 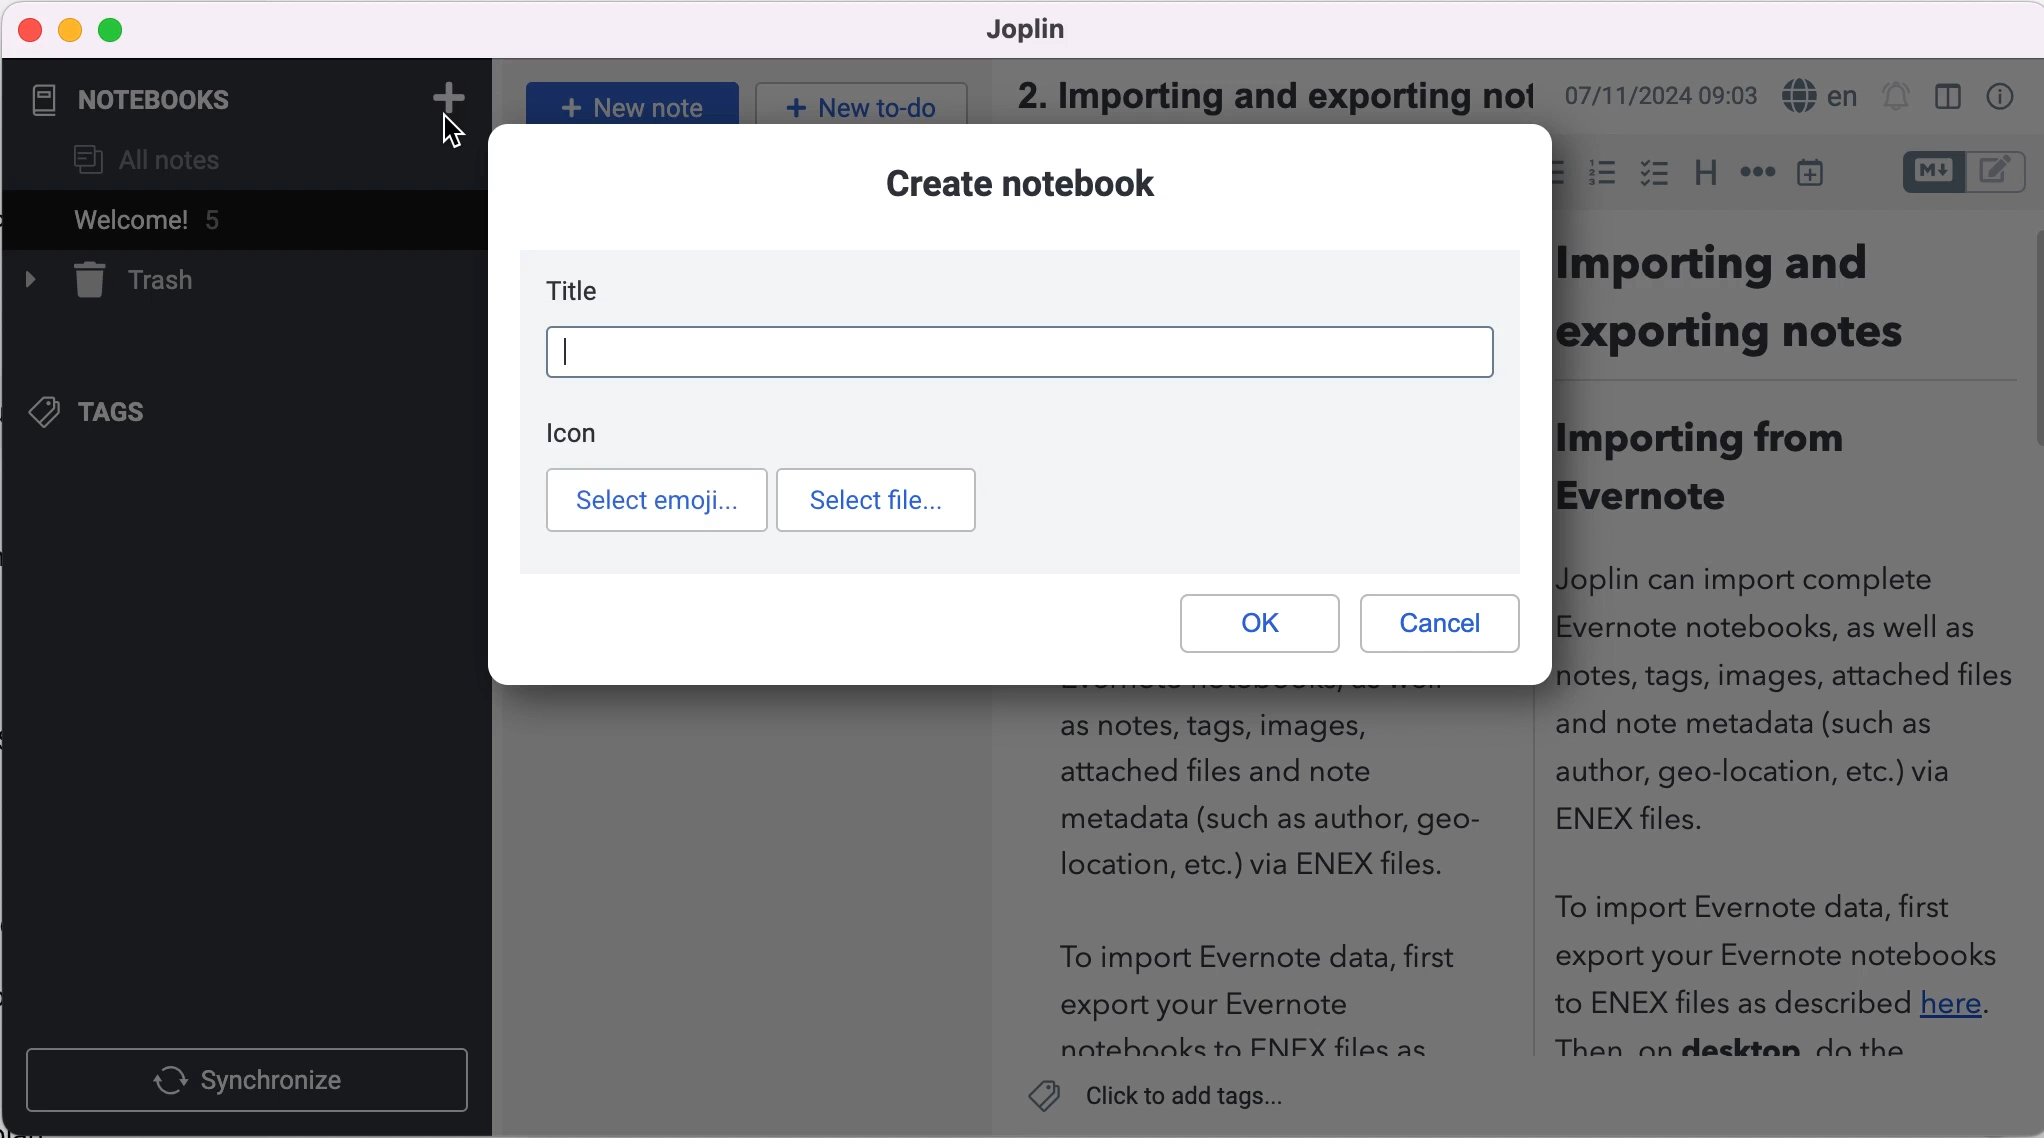 What do you see at coordinates (1754, 174) in the screenshot?
I see `horizontal rules` at bounding box center [1754, 174].